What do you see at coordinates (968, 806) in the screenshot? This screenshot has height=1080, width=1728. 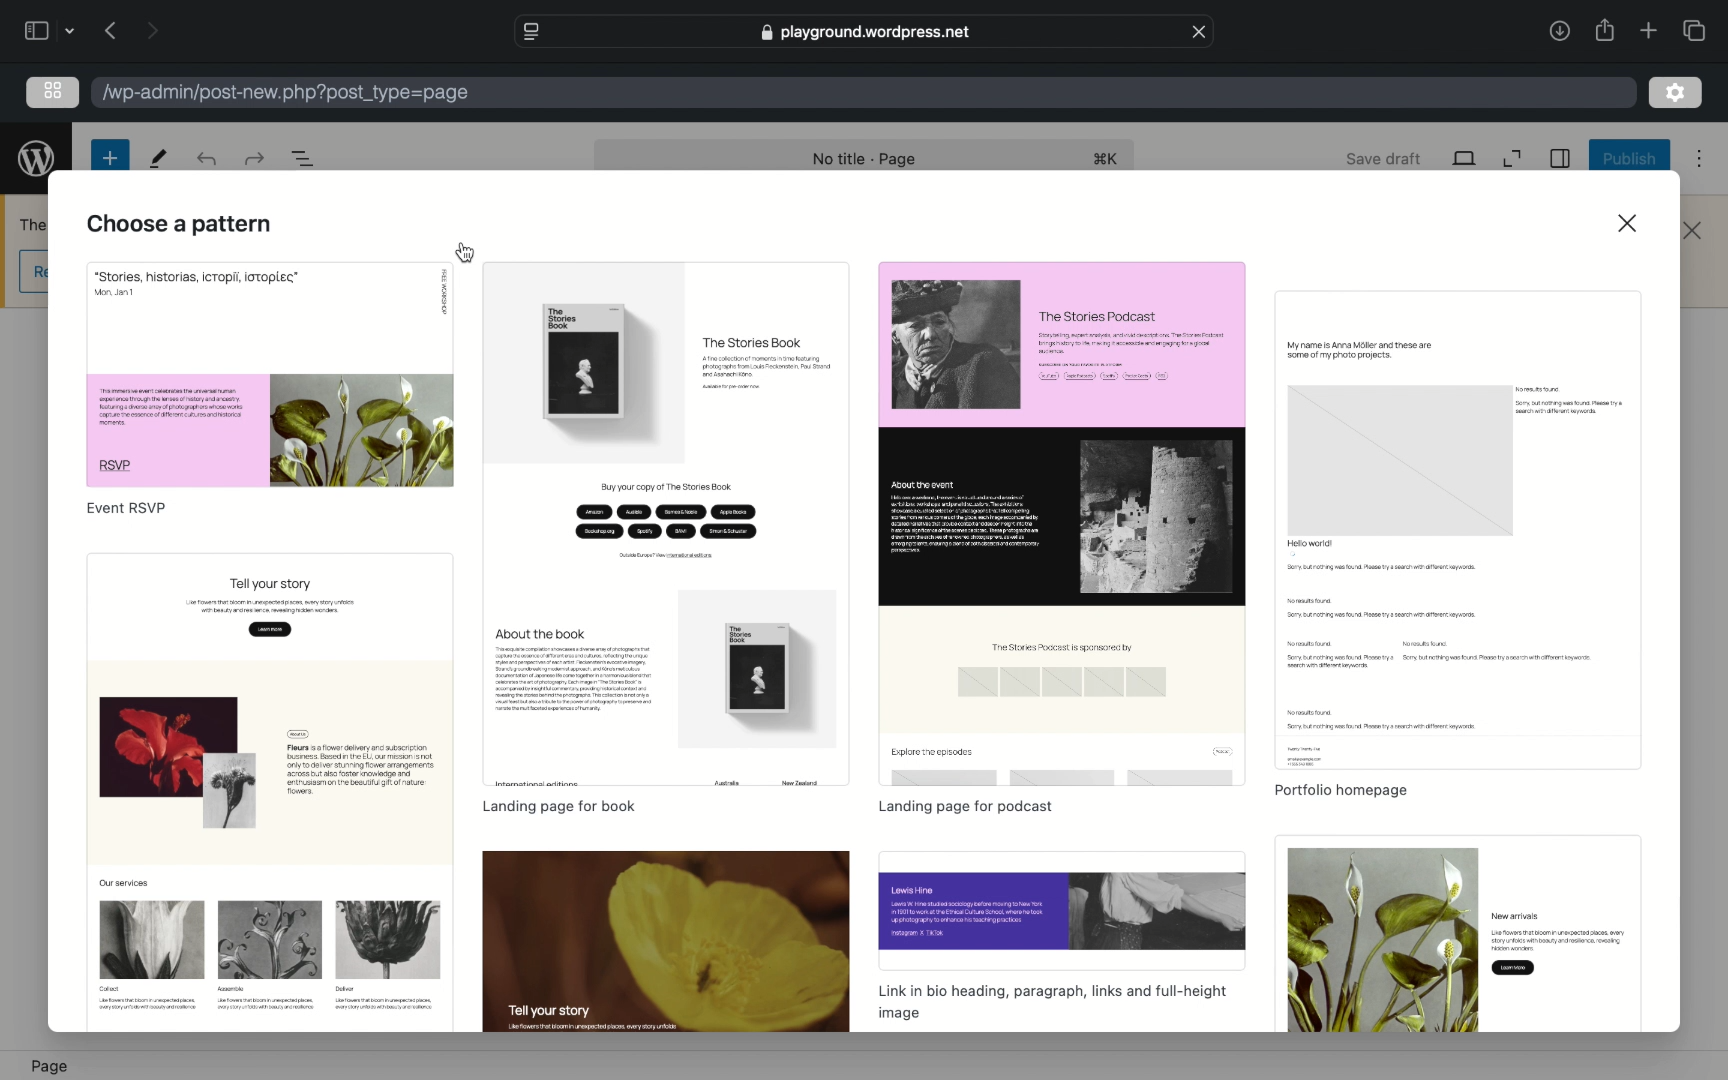 I see `landing page for podcast` at bounding box center [968, 806].